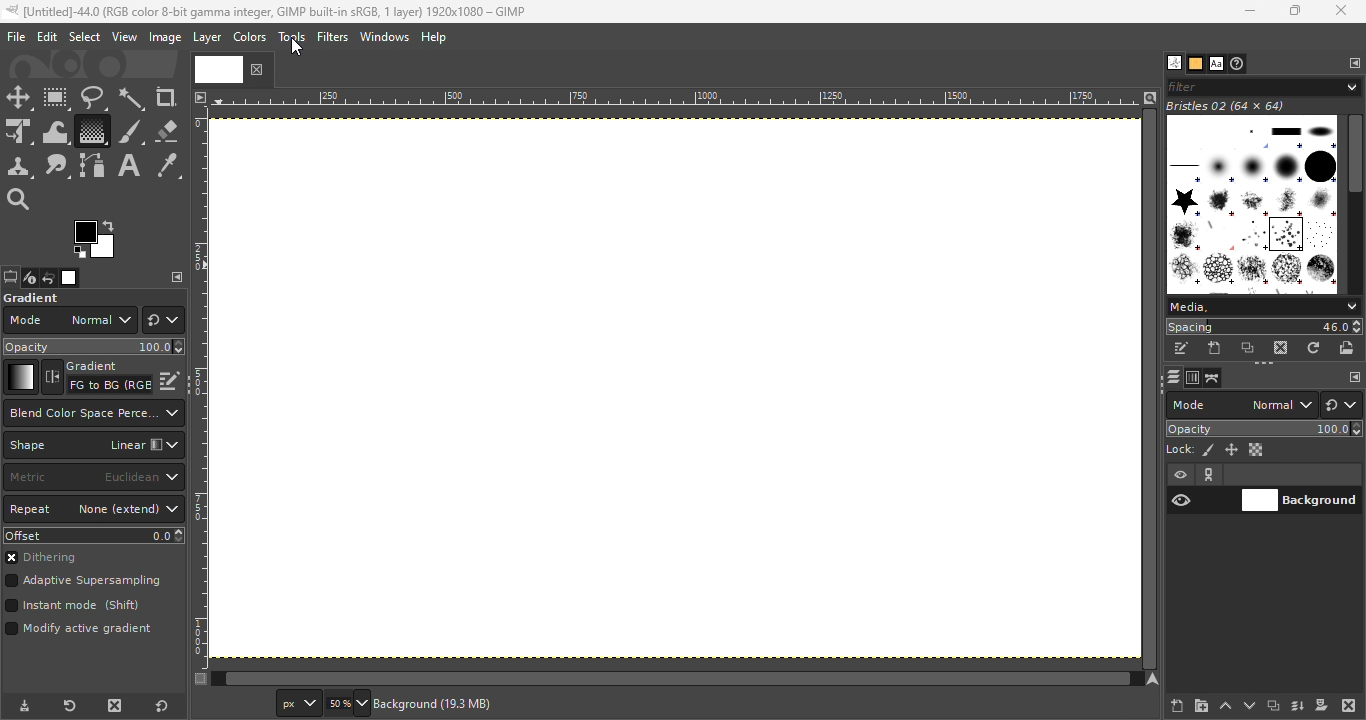 Image resolution: width=1366 pixels, height=720 pixels. Describe the element at coordinates (1345, 405) in the screenshot. I see `Switch to another group of modes` at that location.